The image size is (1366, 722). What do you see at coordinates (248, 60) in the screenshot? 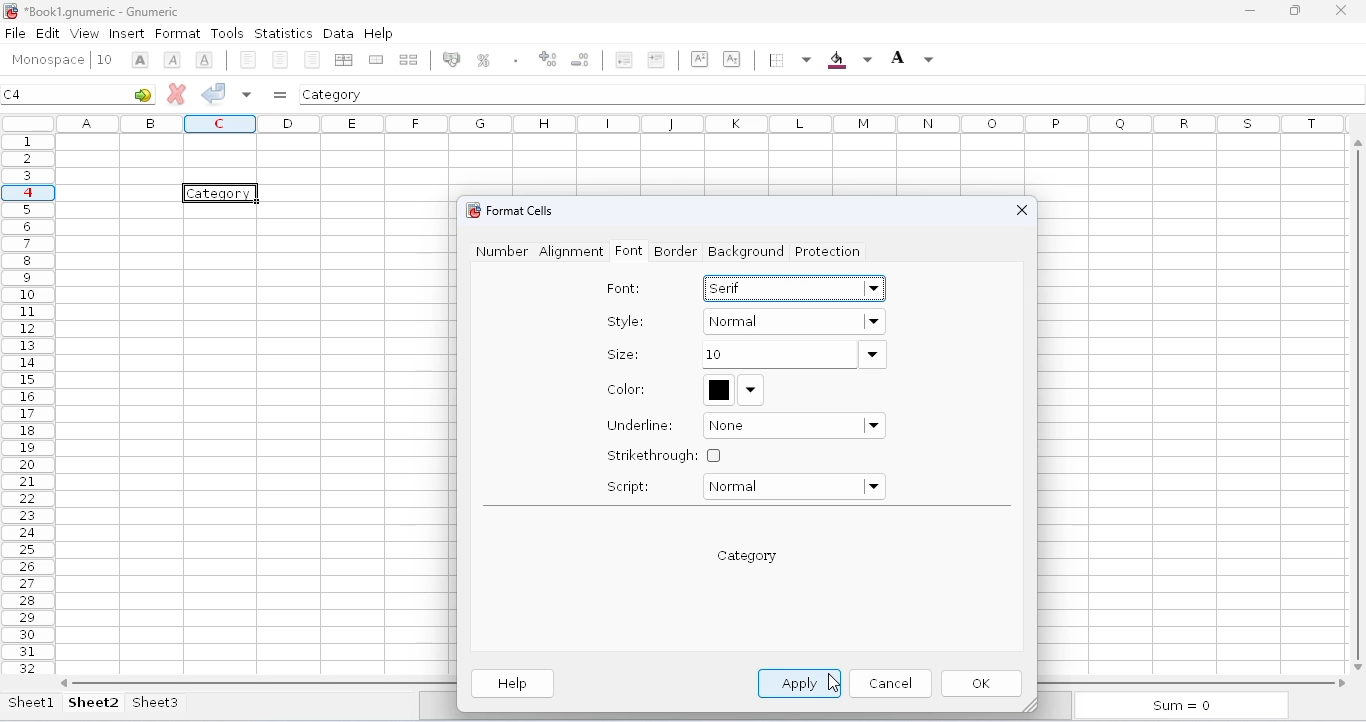
I see `align left` at bounding box center [248, 60].